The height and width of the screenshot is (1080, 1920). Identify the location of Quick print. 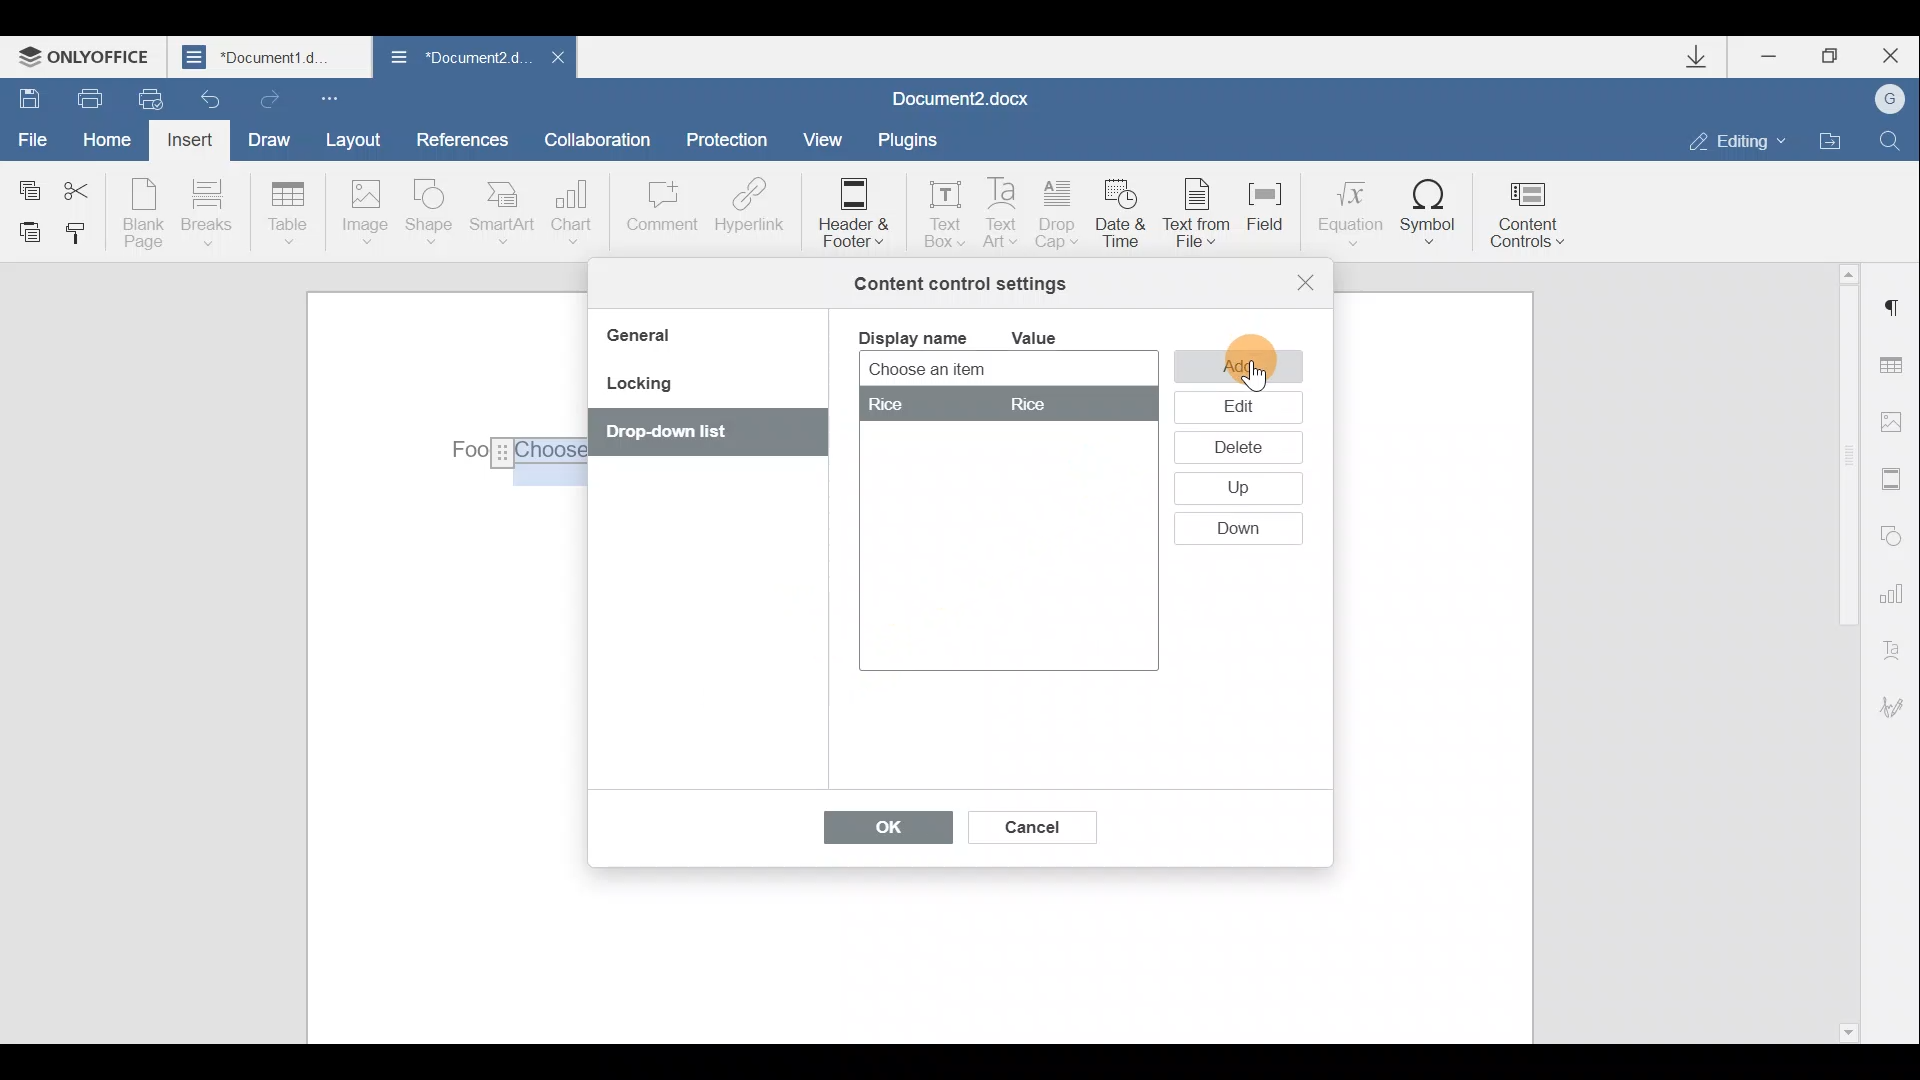
(148, 100).